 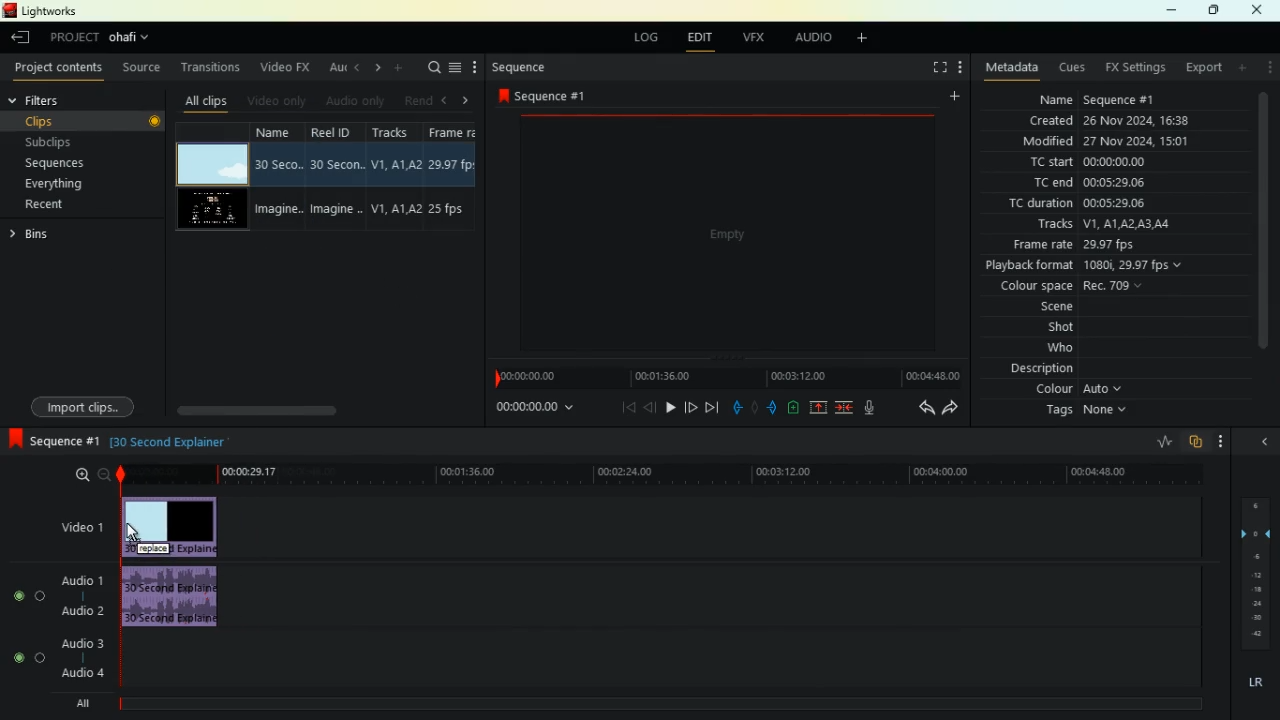 What do you see at coordinates (1201, 70) in the screenshot?
I see `export` at bounding box center [1201, 70].